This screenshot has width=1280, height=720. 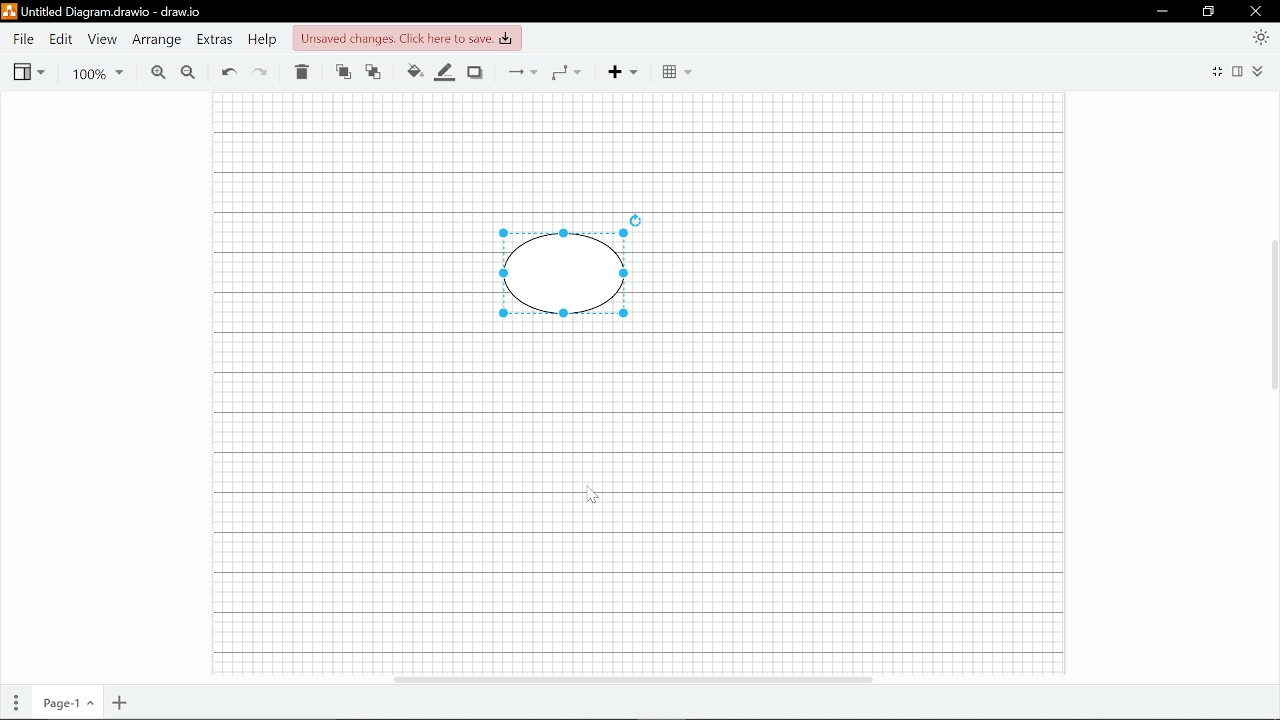 What do you see at coordinates (157, 73) in the screenshot?
I see `Zoom in` at bounding box center [157, 73].